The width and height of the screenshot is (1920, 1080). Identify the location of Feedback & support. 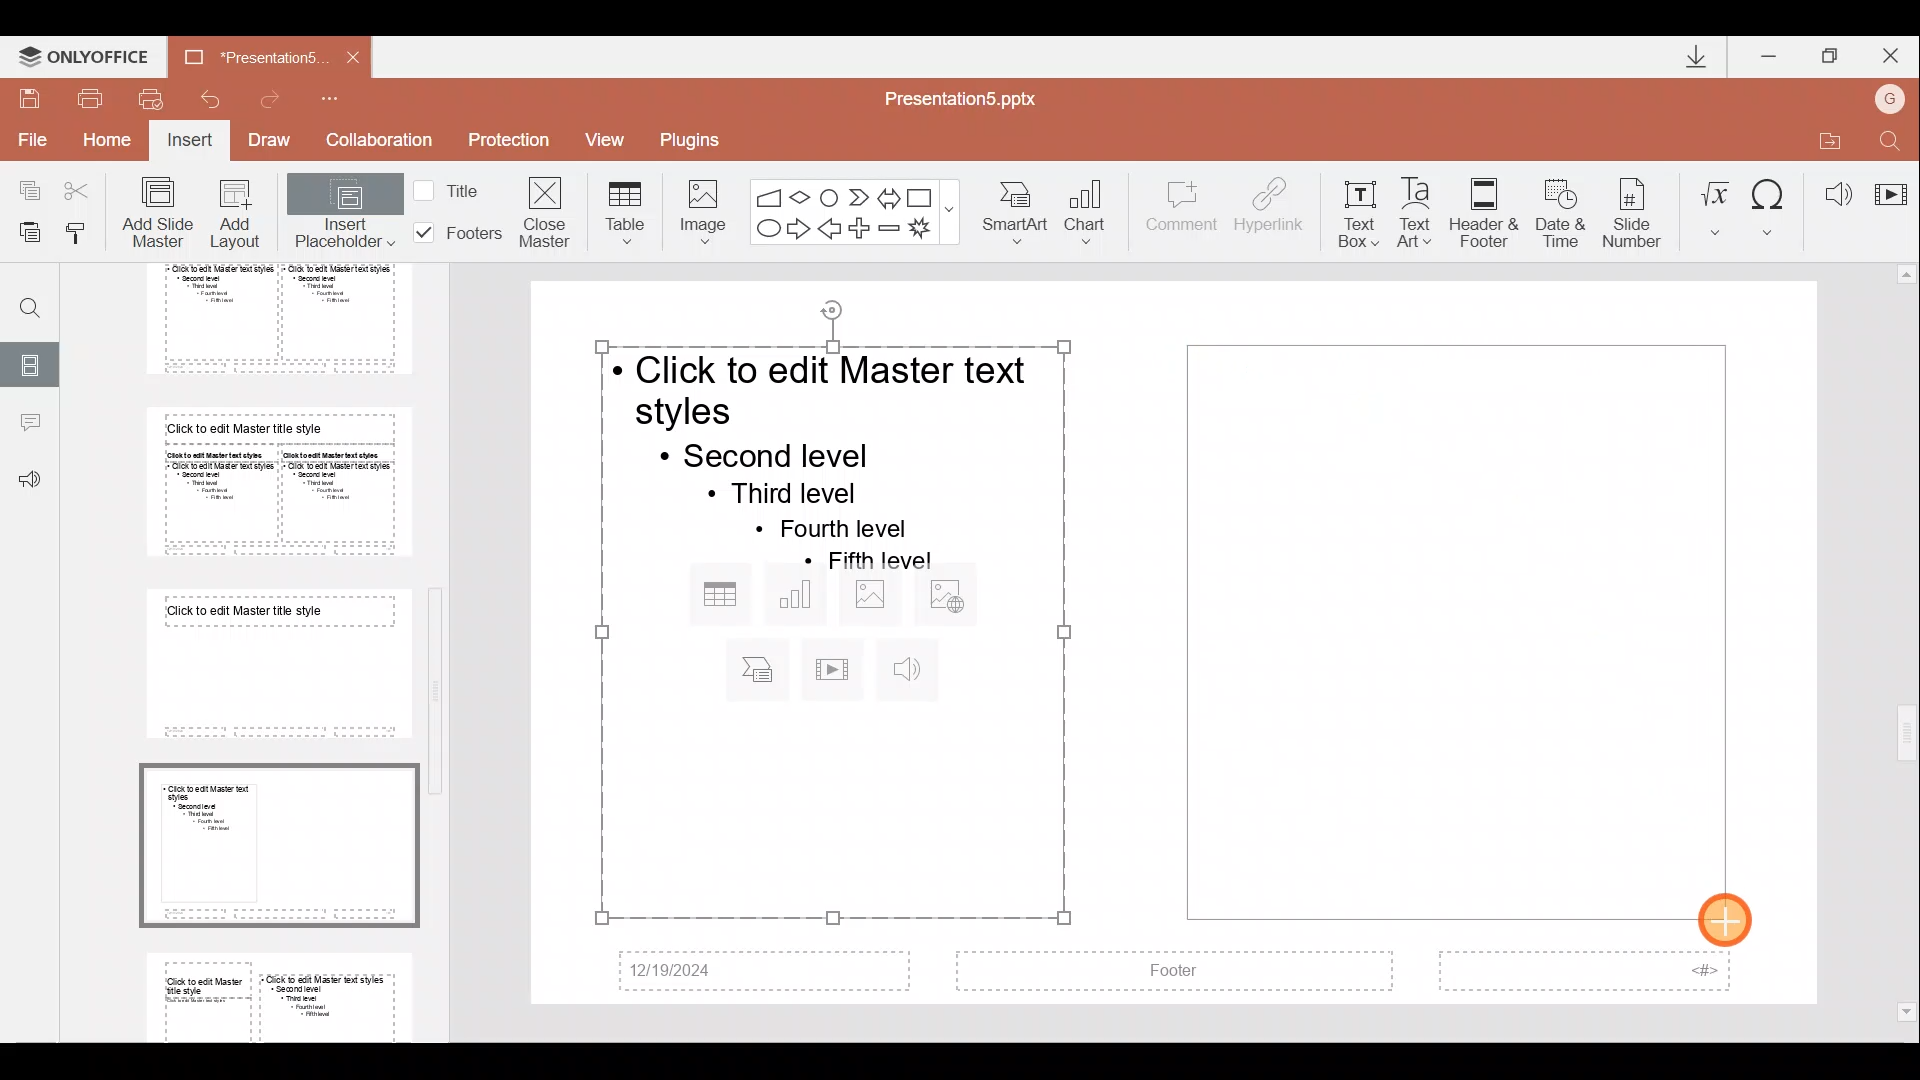
(30, 481).